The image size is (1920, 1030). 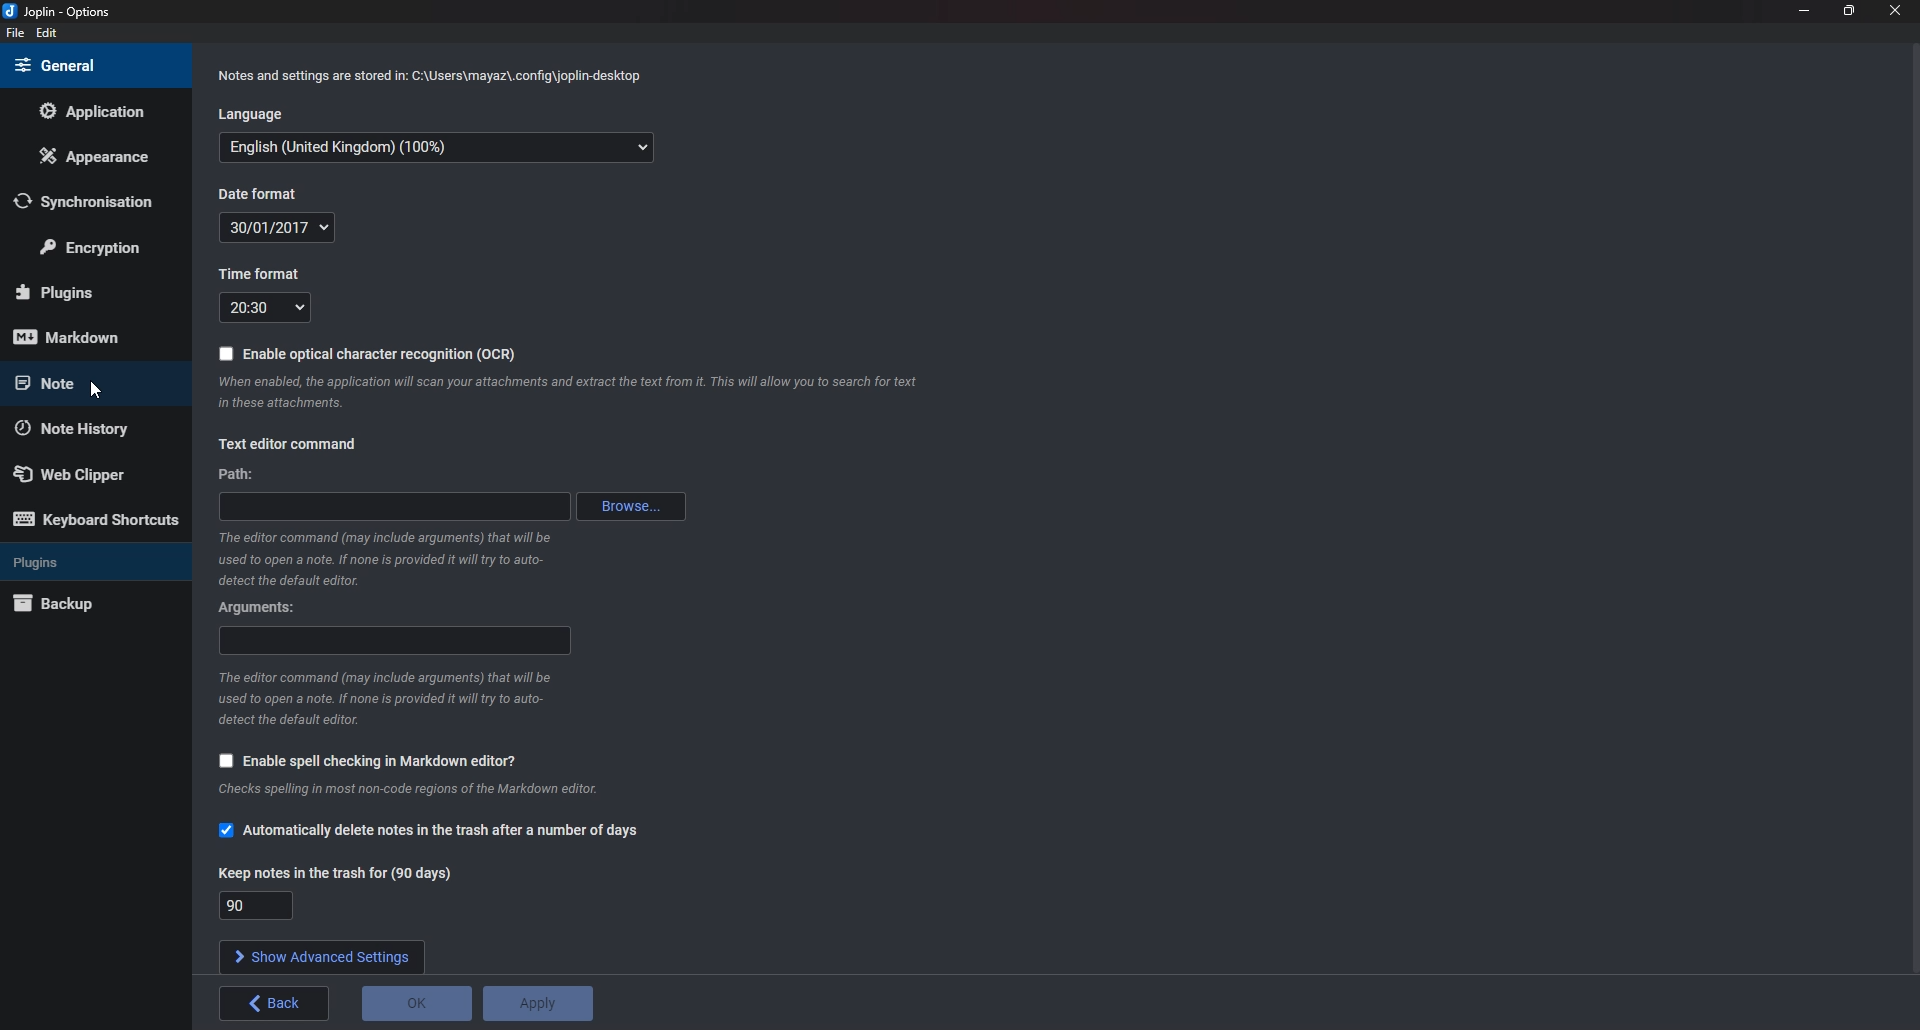 What do you see at coordinates (98, 156) in the screenshot?
I see `Appearance` at bounding box center [98, 156].